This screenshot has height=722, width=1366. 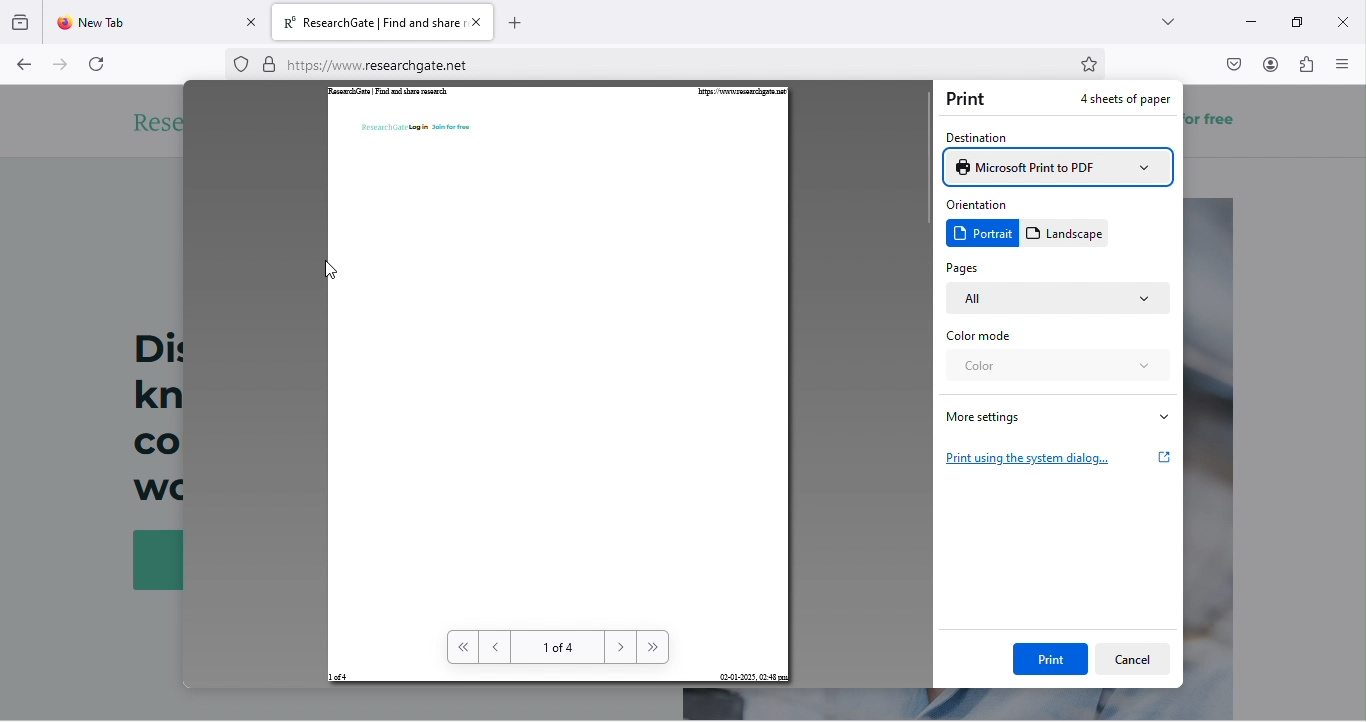 What do you see at coordinates (1343, 17) in the screenshot?
I see `close` at bounding box center [1343, 17].